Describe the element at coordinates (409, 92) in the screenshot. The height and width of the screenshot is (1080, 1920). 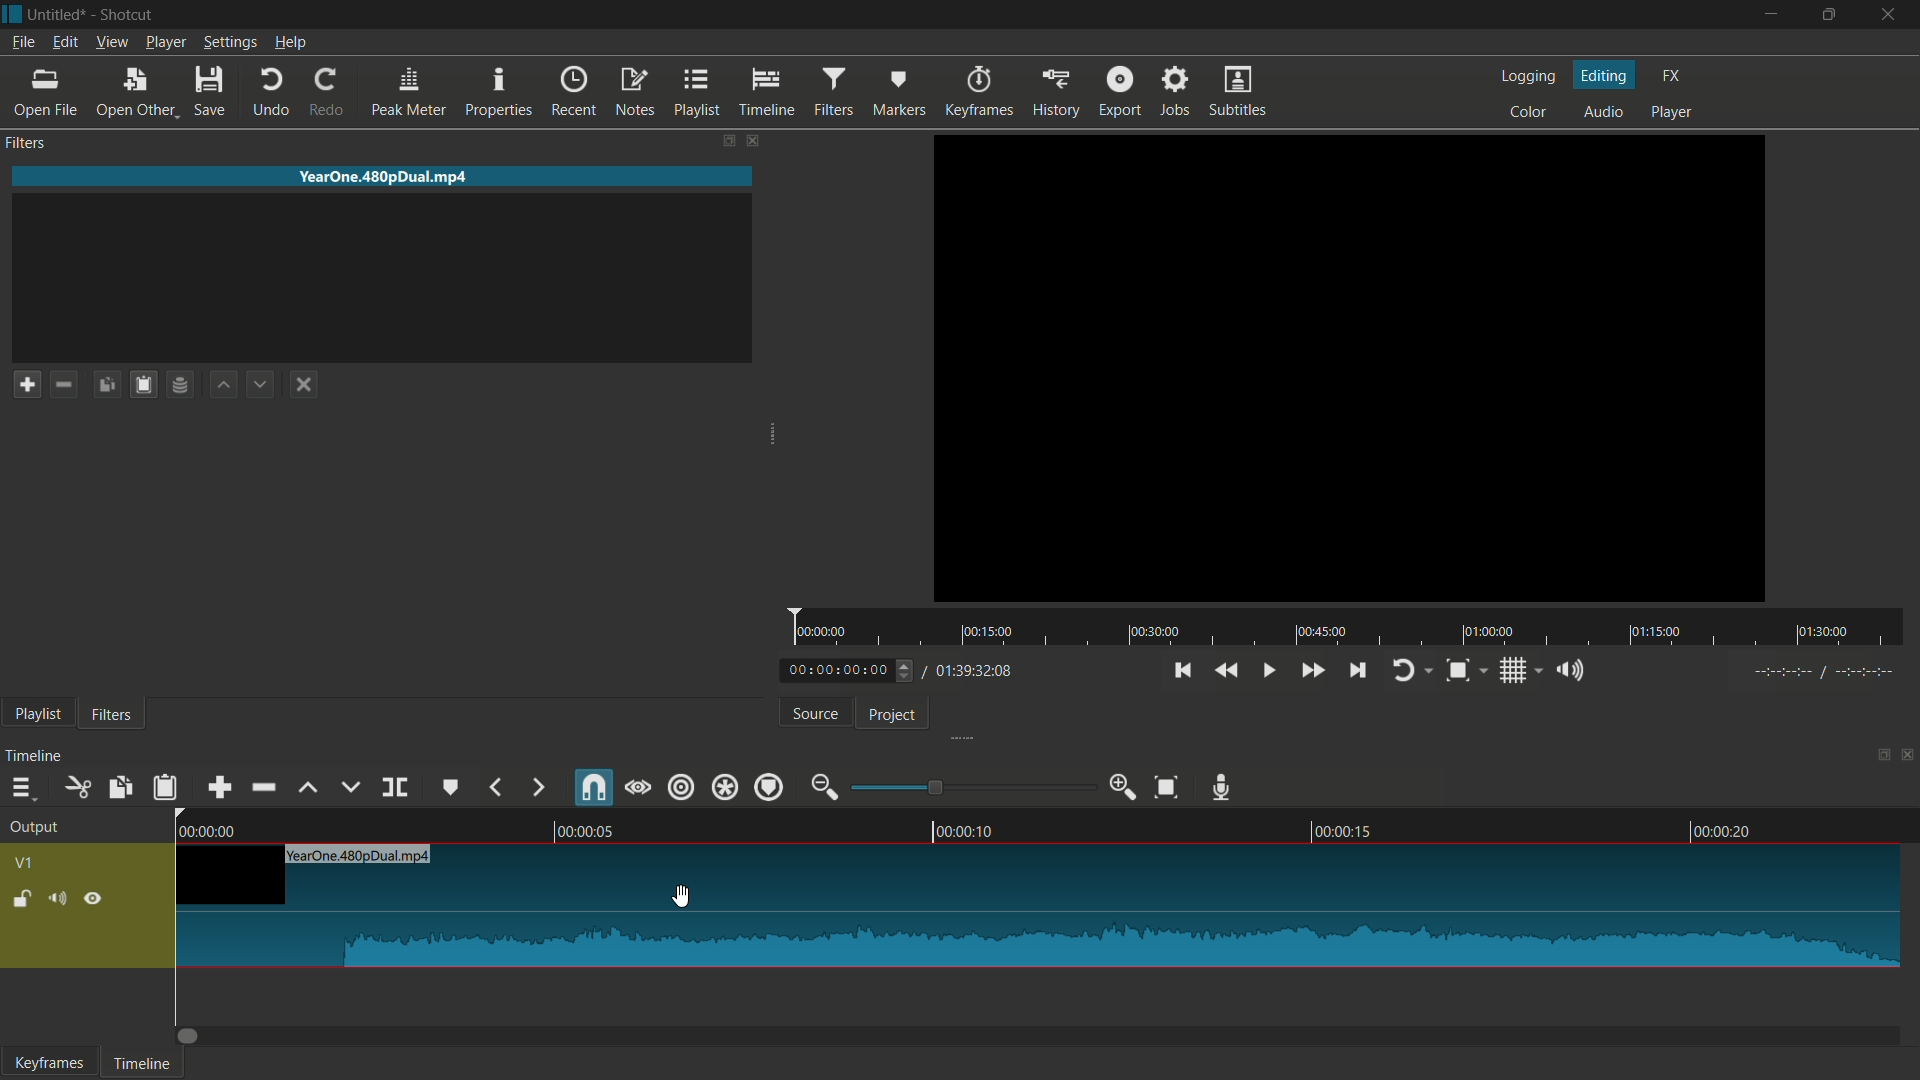
I see `peak meter` at that location.